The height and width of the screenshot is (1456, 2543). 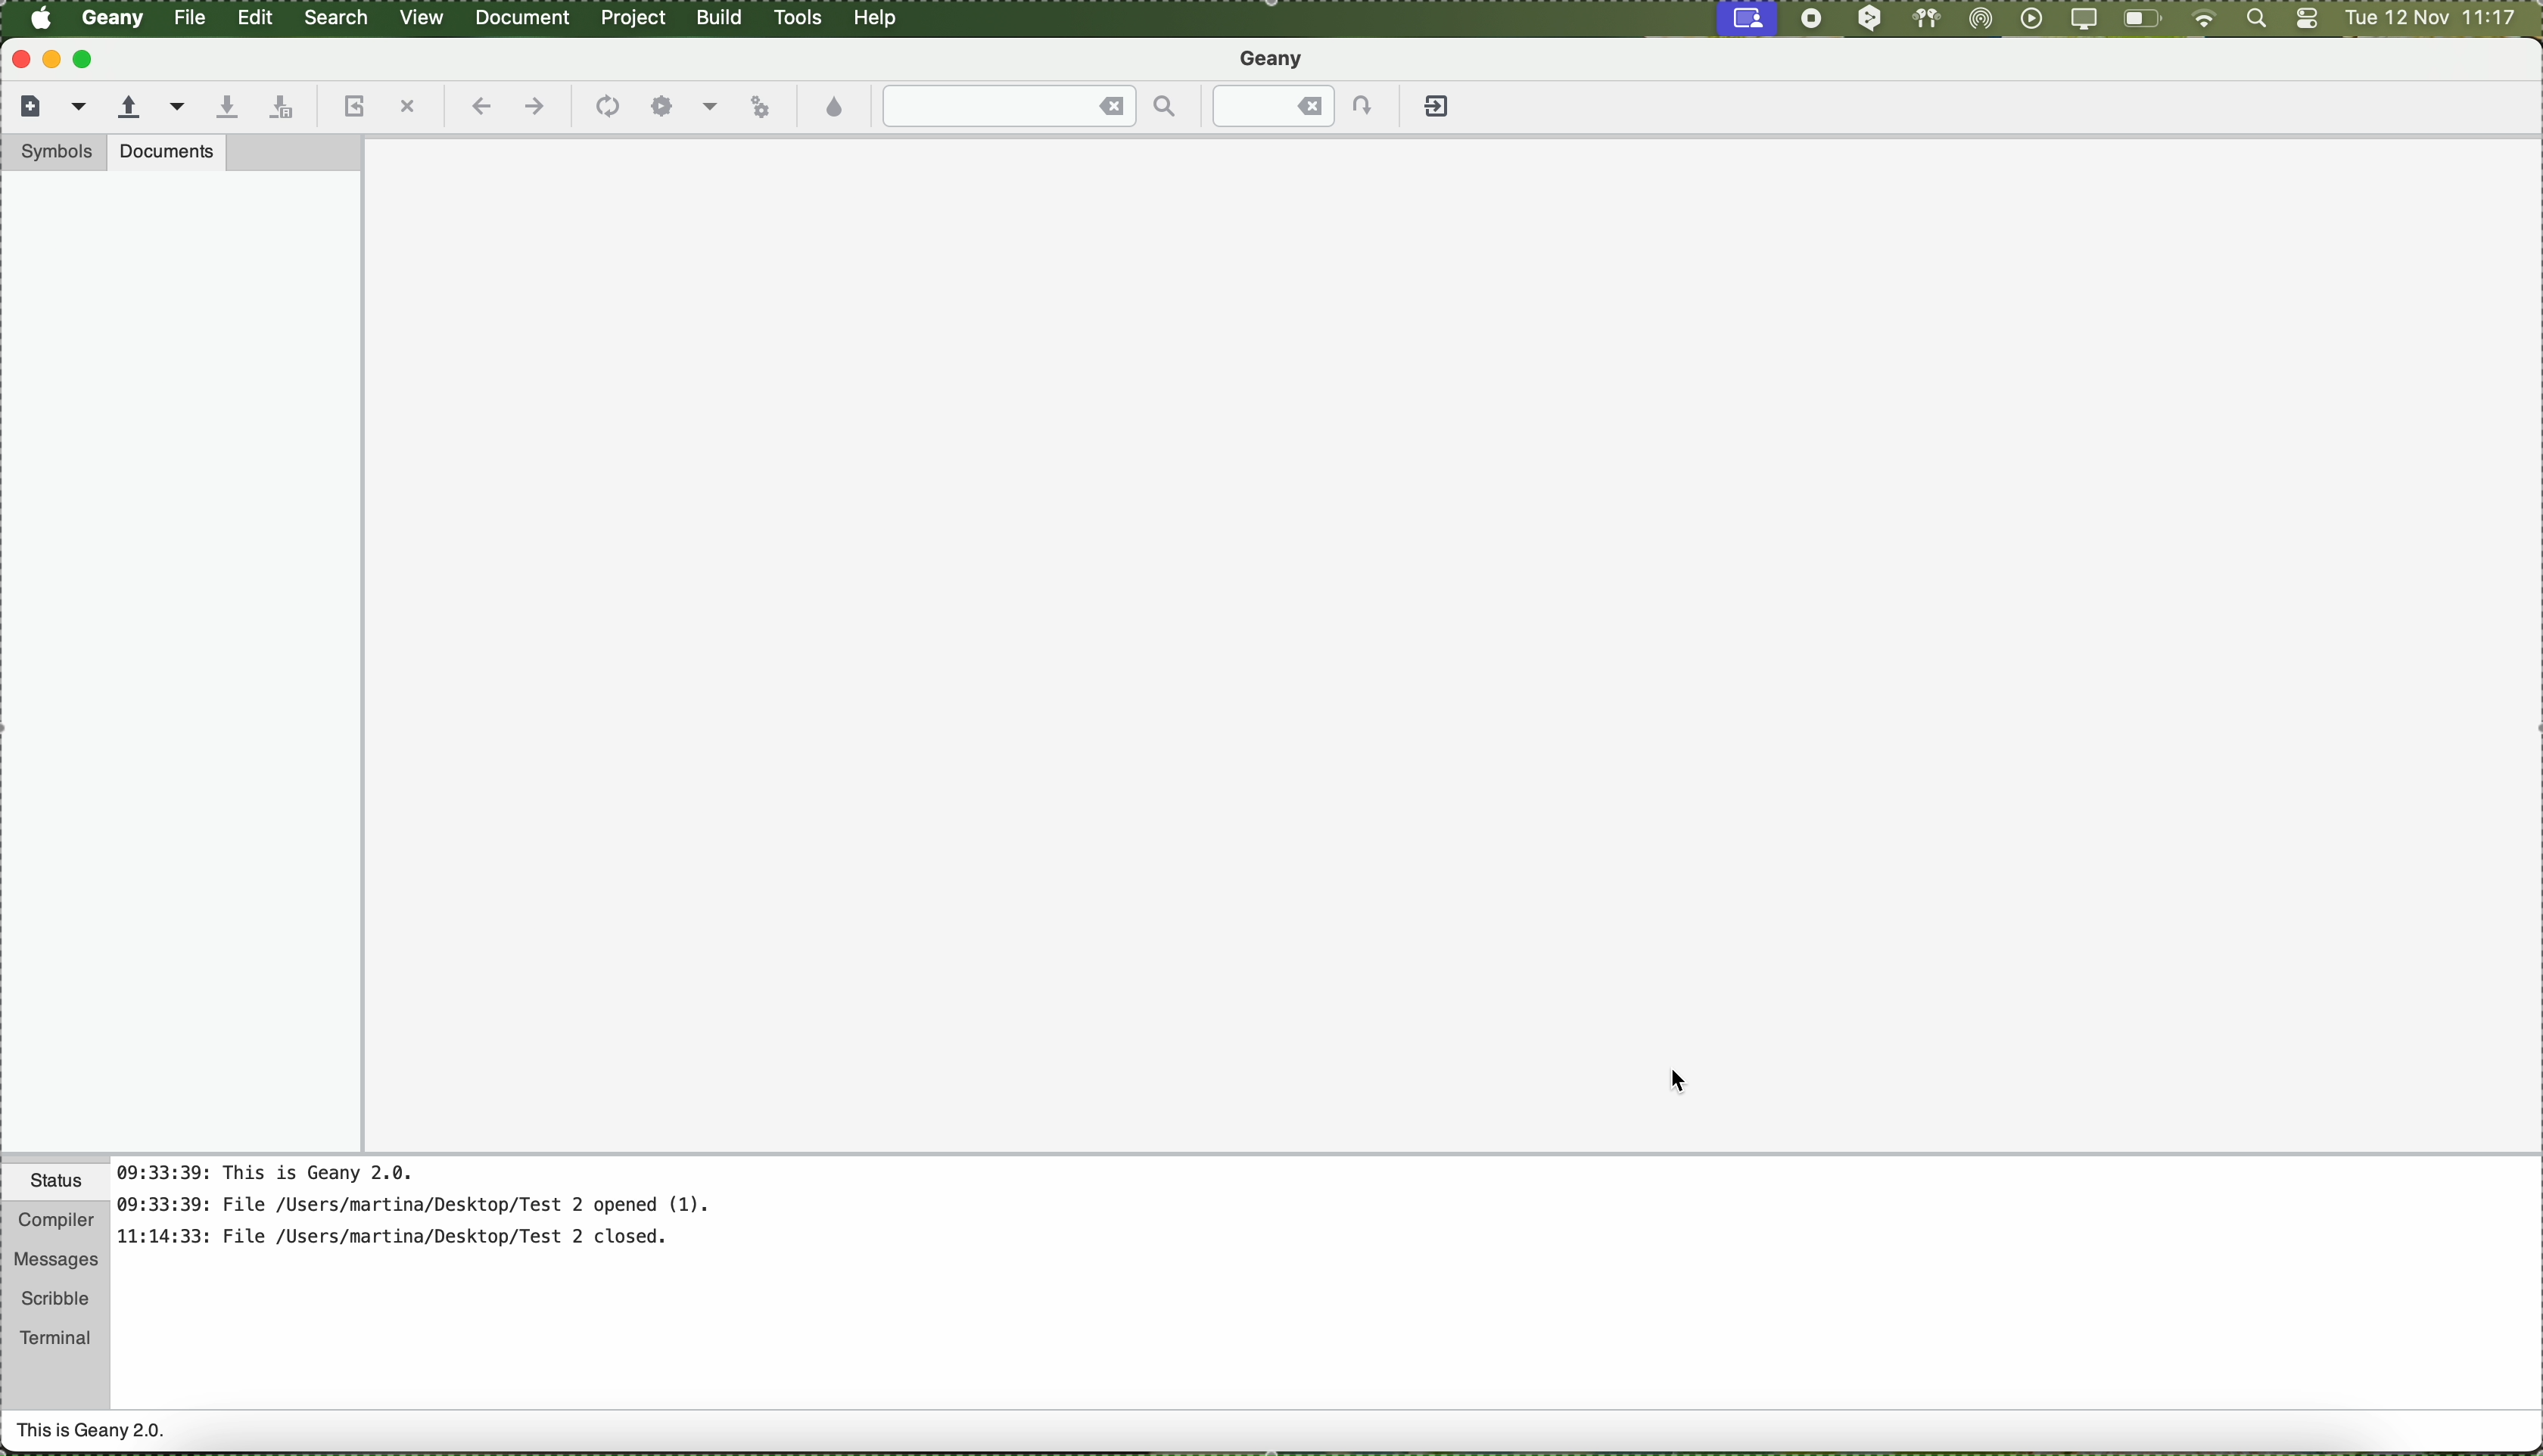 I want to click on play, so click(x=2027, y=18).